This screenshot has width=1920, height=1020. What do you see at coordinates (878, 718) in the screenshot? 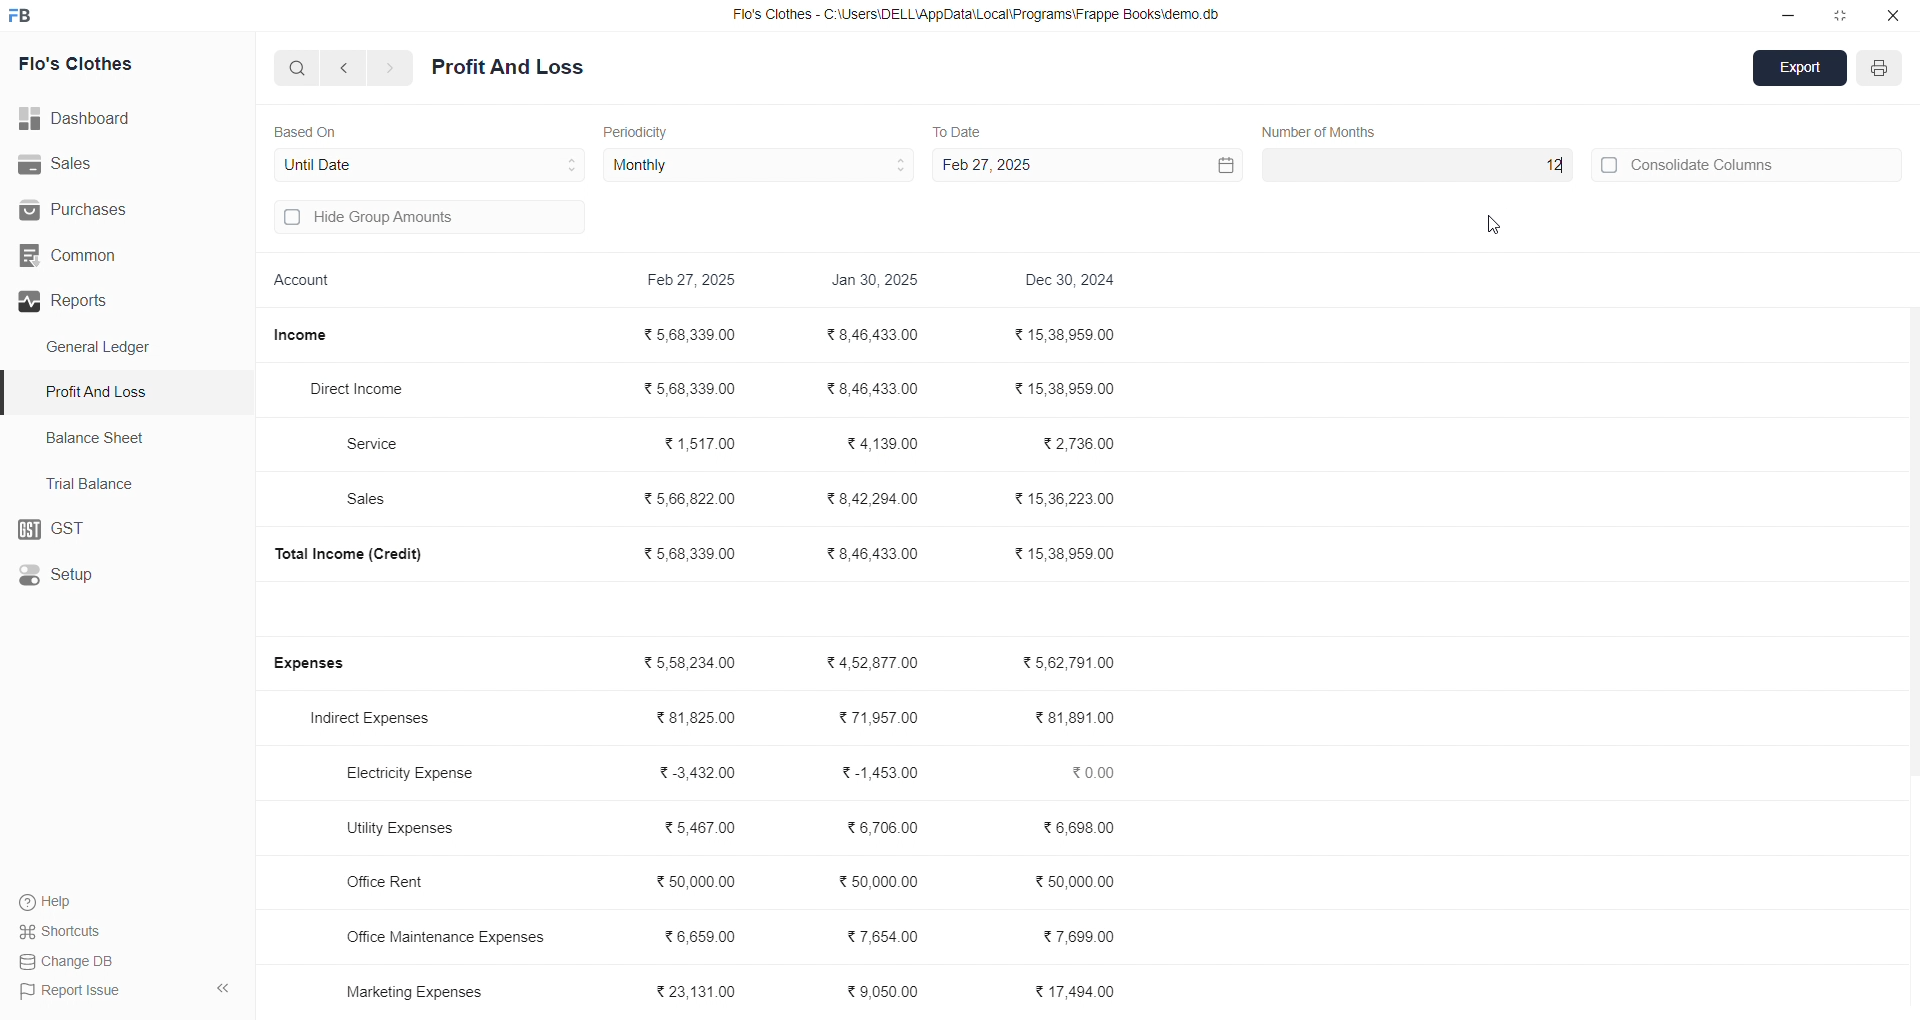
I see `₹ 71,957.00` at bounding box center [878, 718].